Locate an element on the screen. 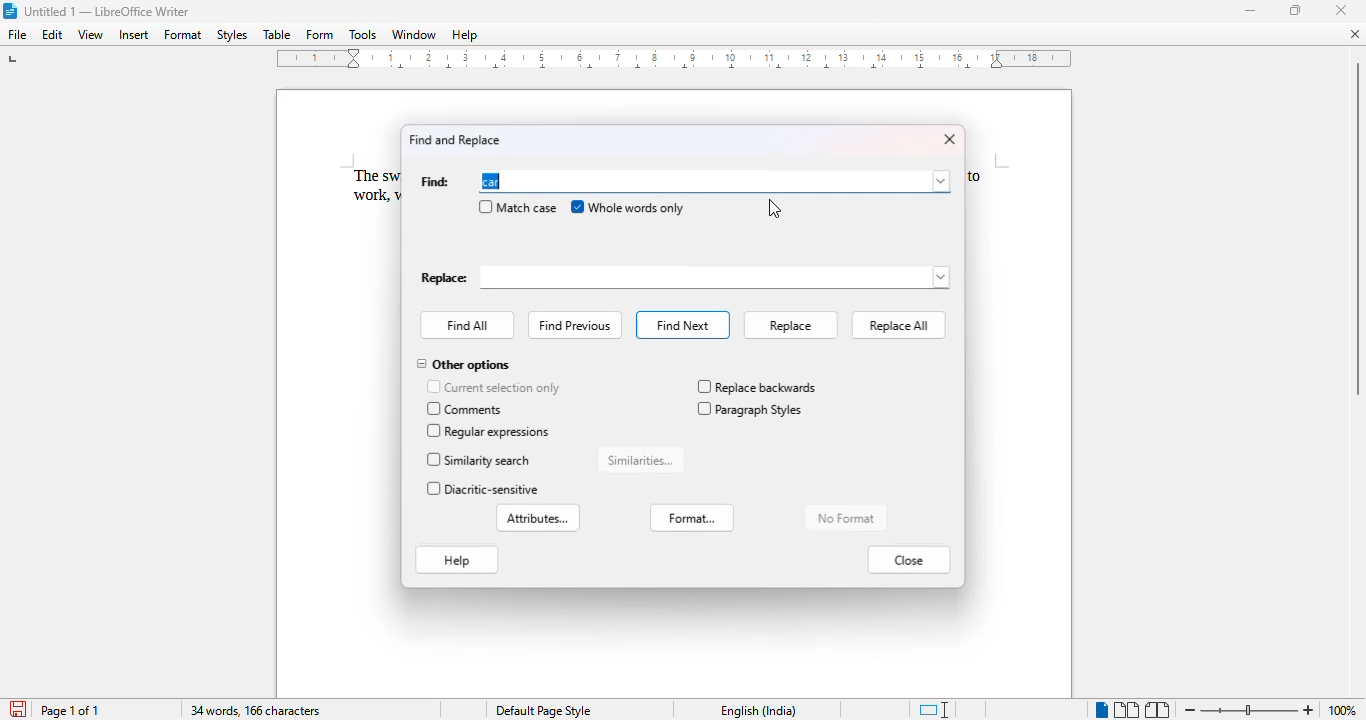  view is located at coordinates (90, 34).